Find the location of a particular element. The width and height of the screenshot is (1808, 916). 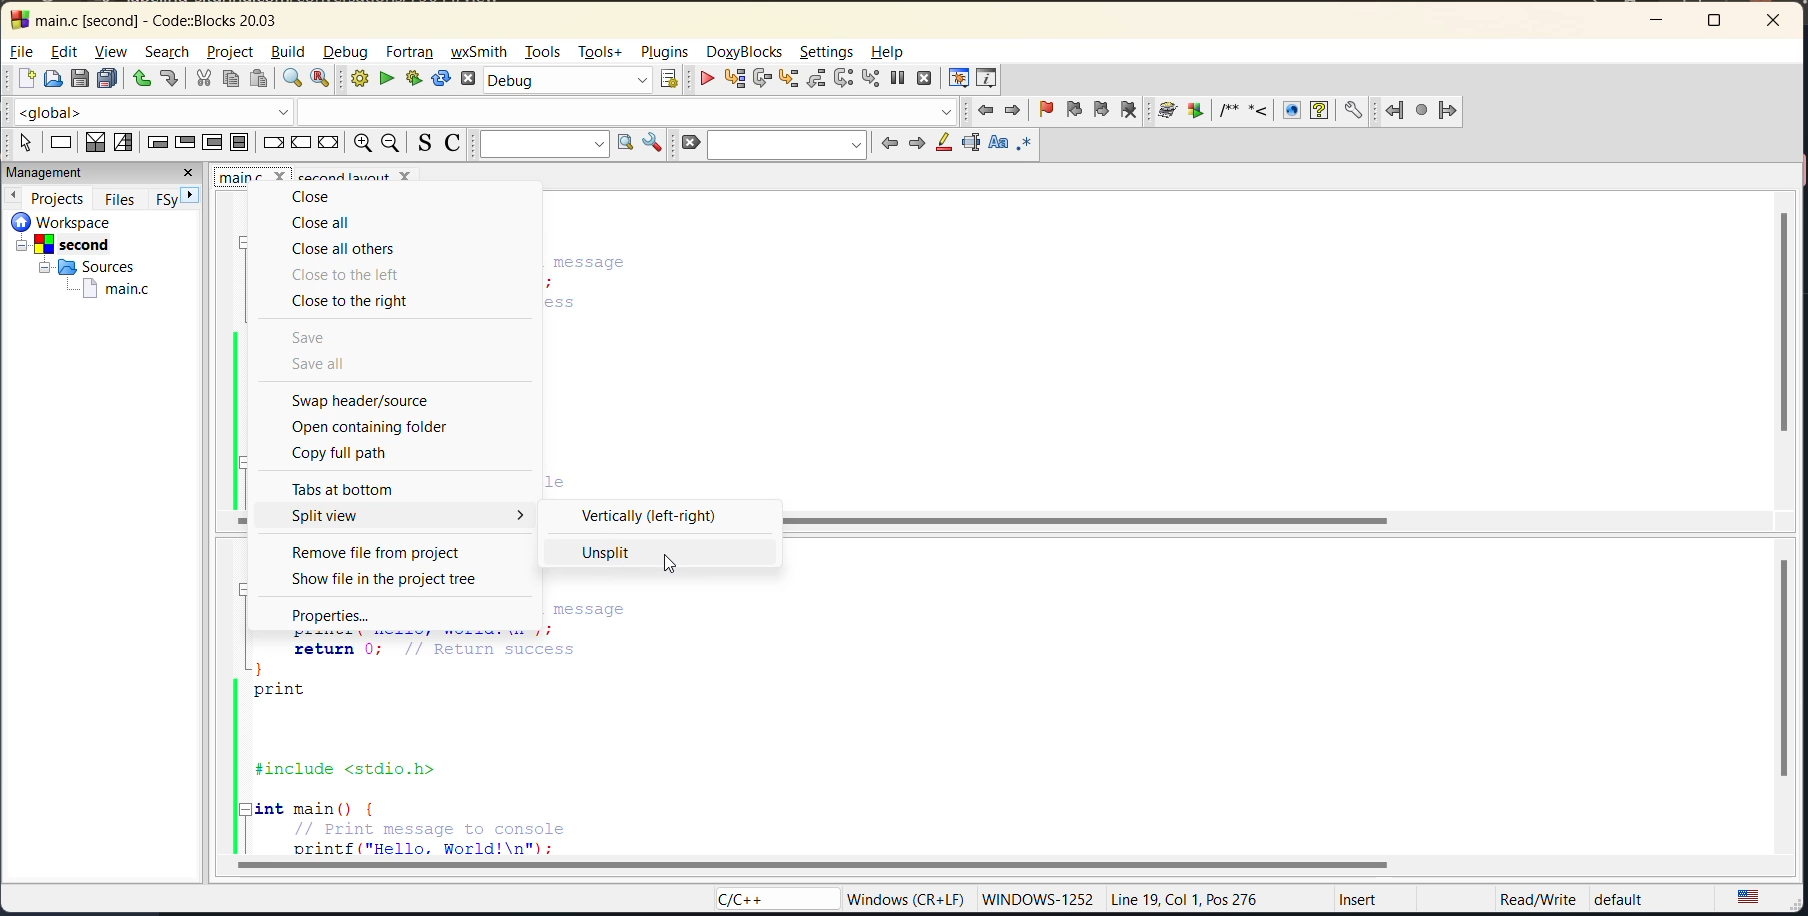

tabs at bottom is located at coordinates (348, 490).